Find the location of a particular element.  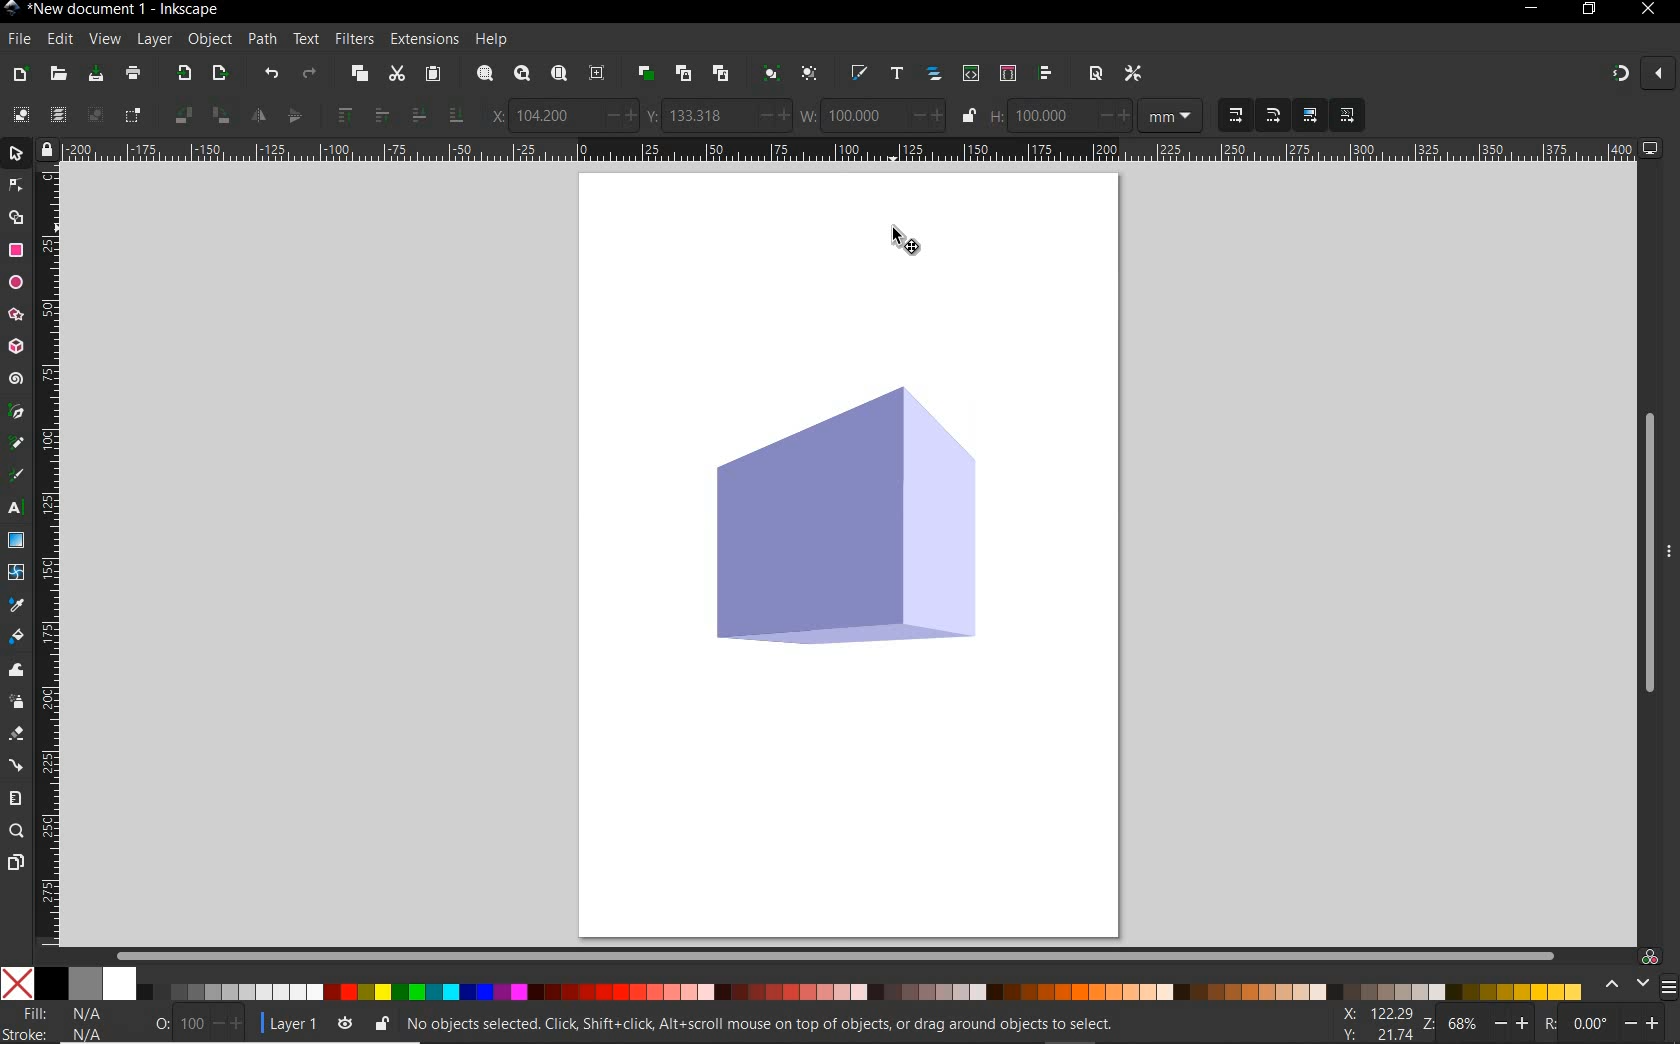

move patterns is located at coordinates (1344, 116).